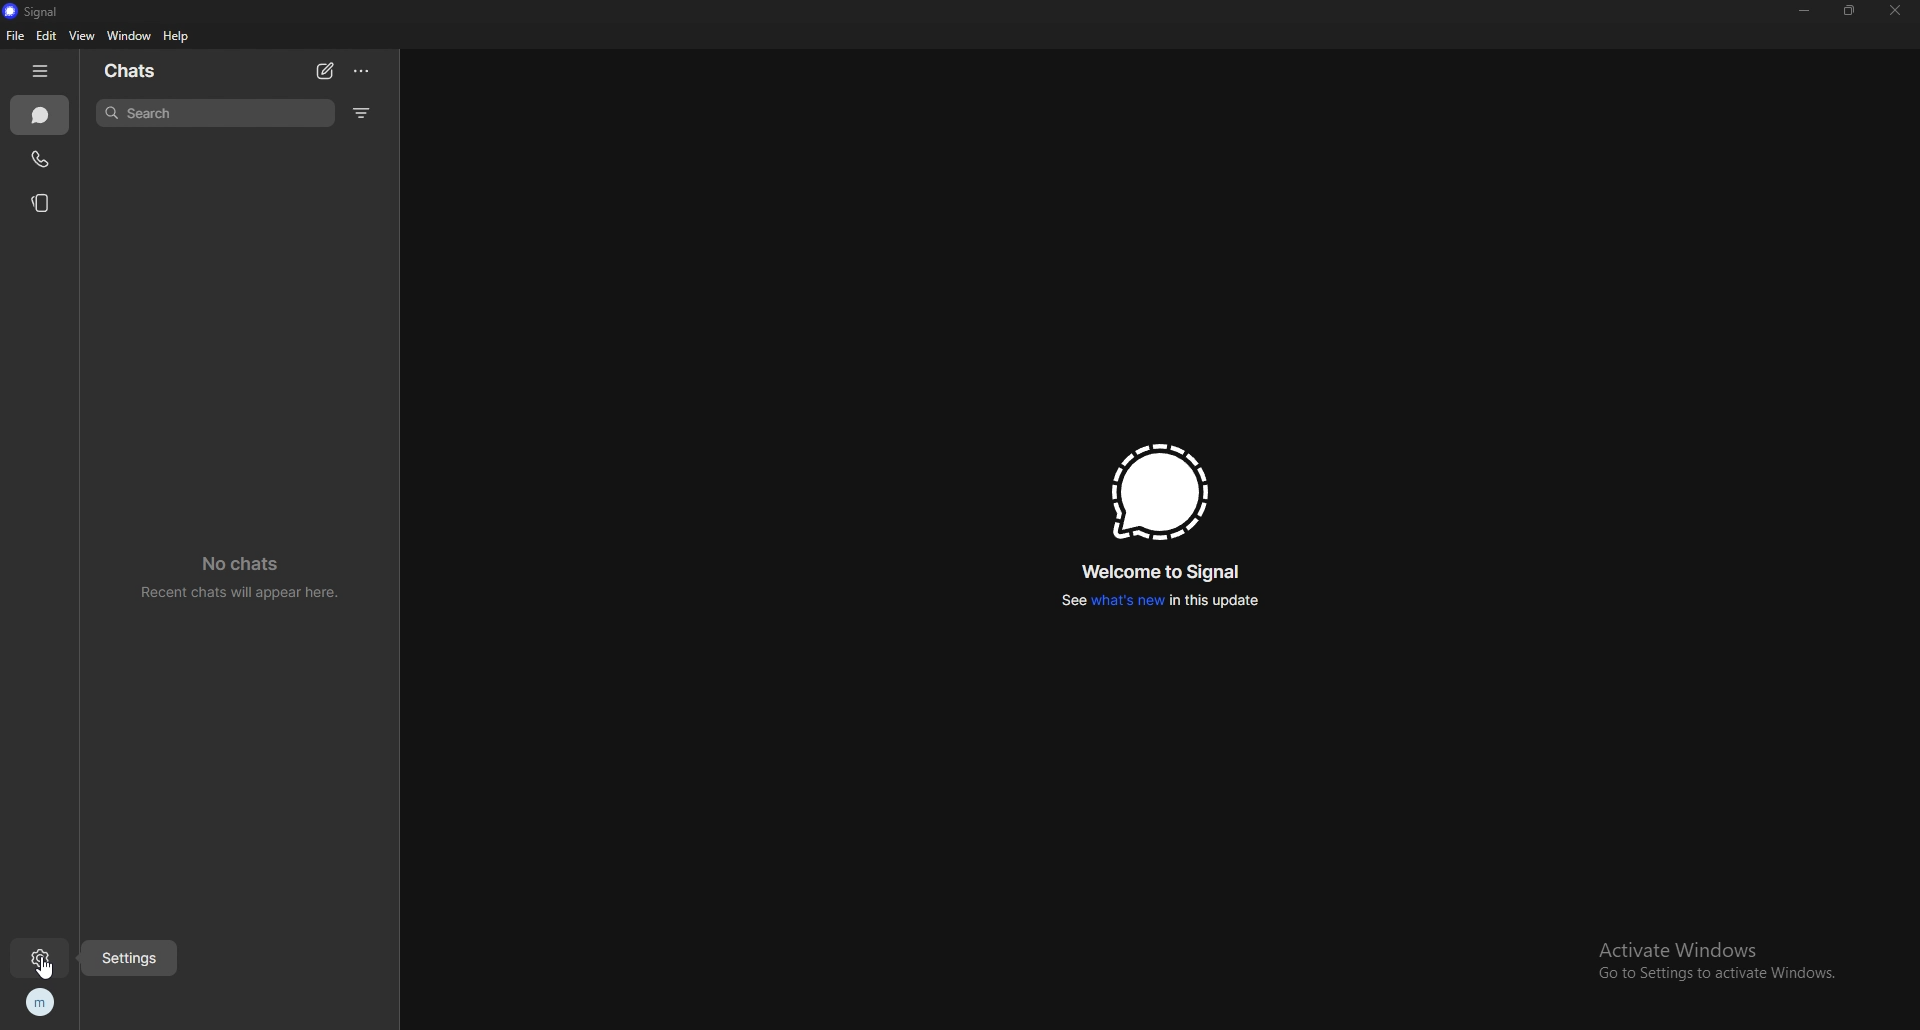 The height and width of the screenshot is (1030, 1920). What do you see at coordinates (218, 113) in the screenshot?
I see `search` at bounding box center [218, 113].